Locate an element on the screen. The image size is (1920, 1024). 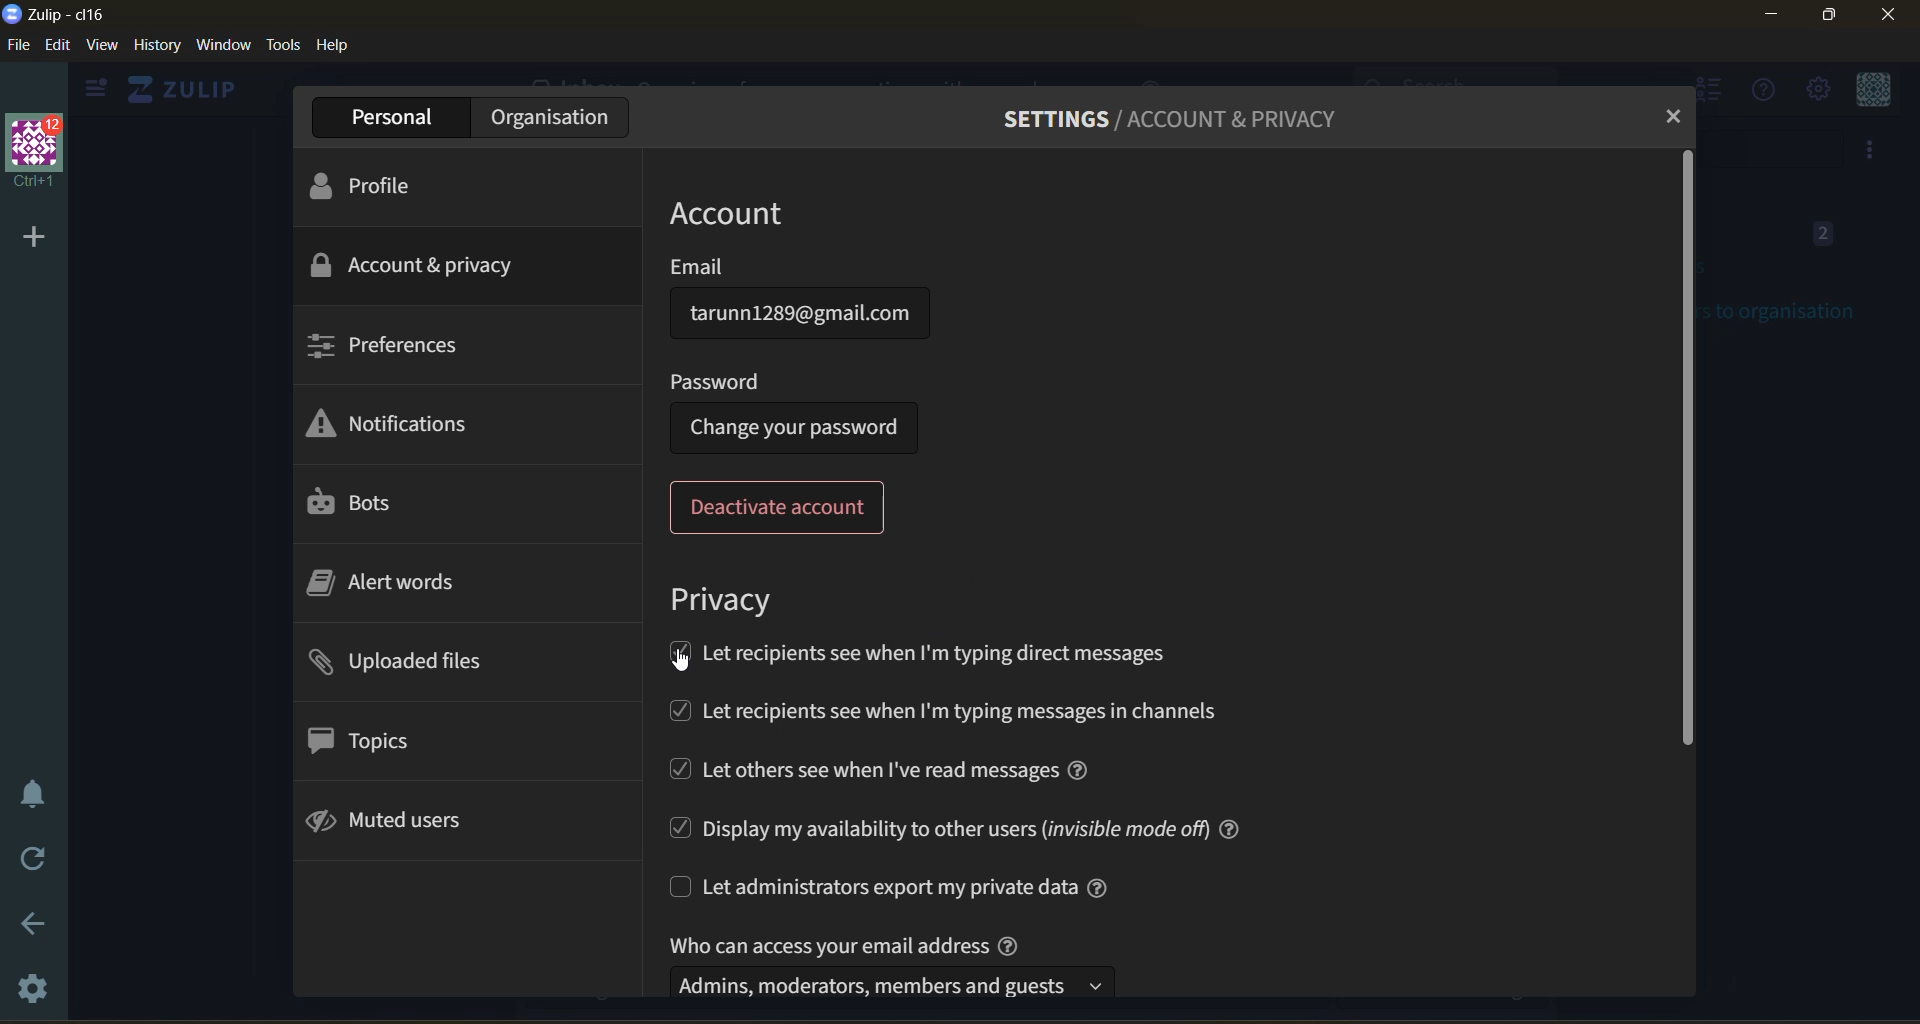
go back is located at coordinates (35, 931).